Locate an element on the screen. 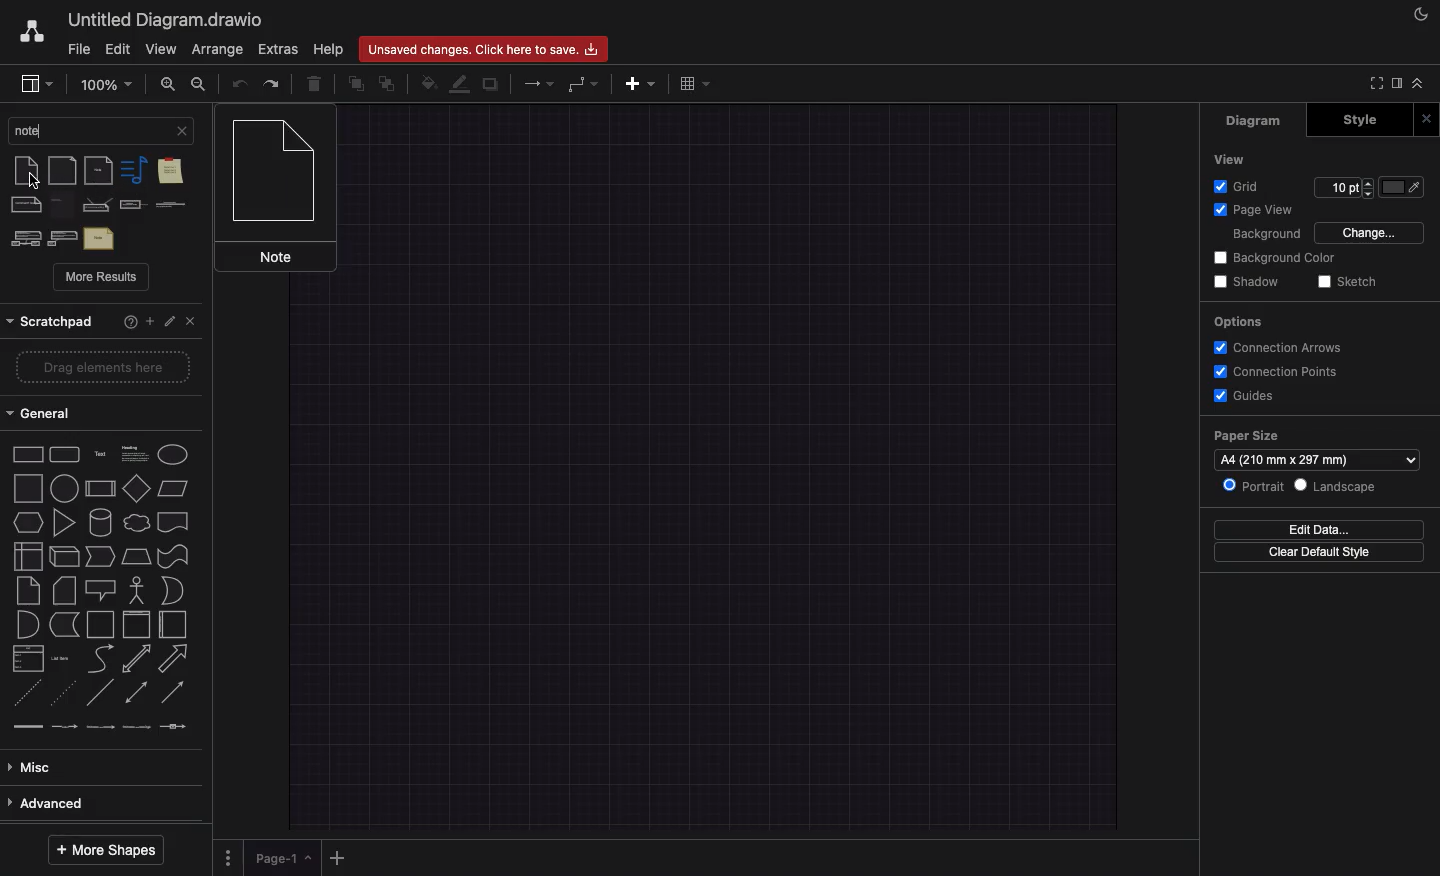 The height and width of the screenshot is (876, 1440). Options is located at coordinates (1239, 323).